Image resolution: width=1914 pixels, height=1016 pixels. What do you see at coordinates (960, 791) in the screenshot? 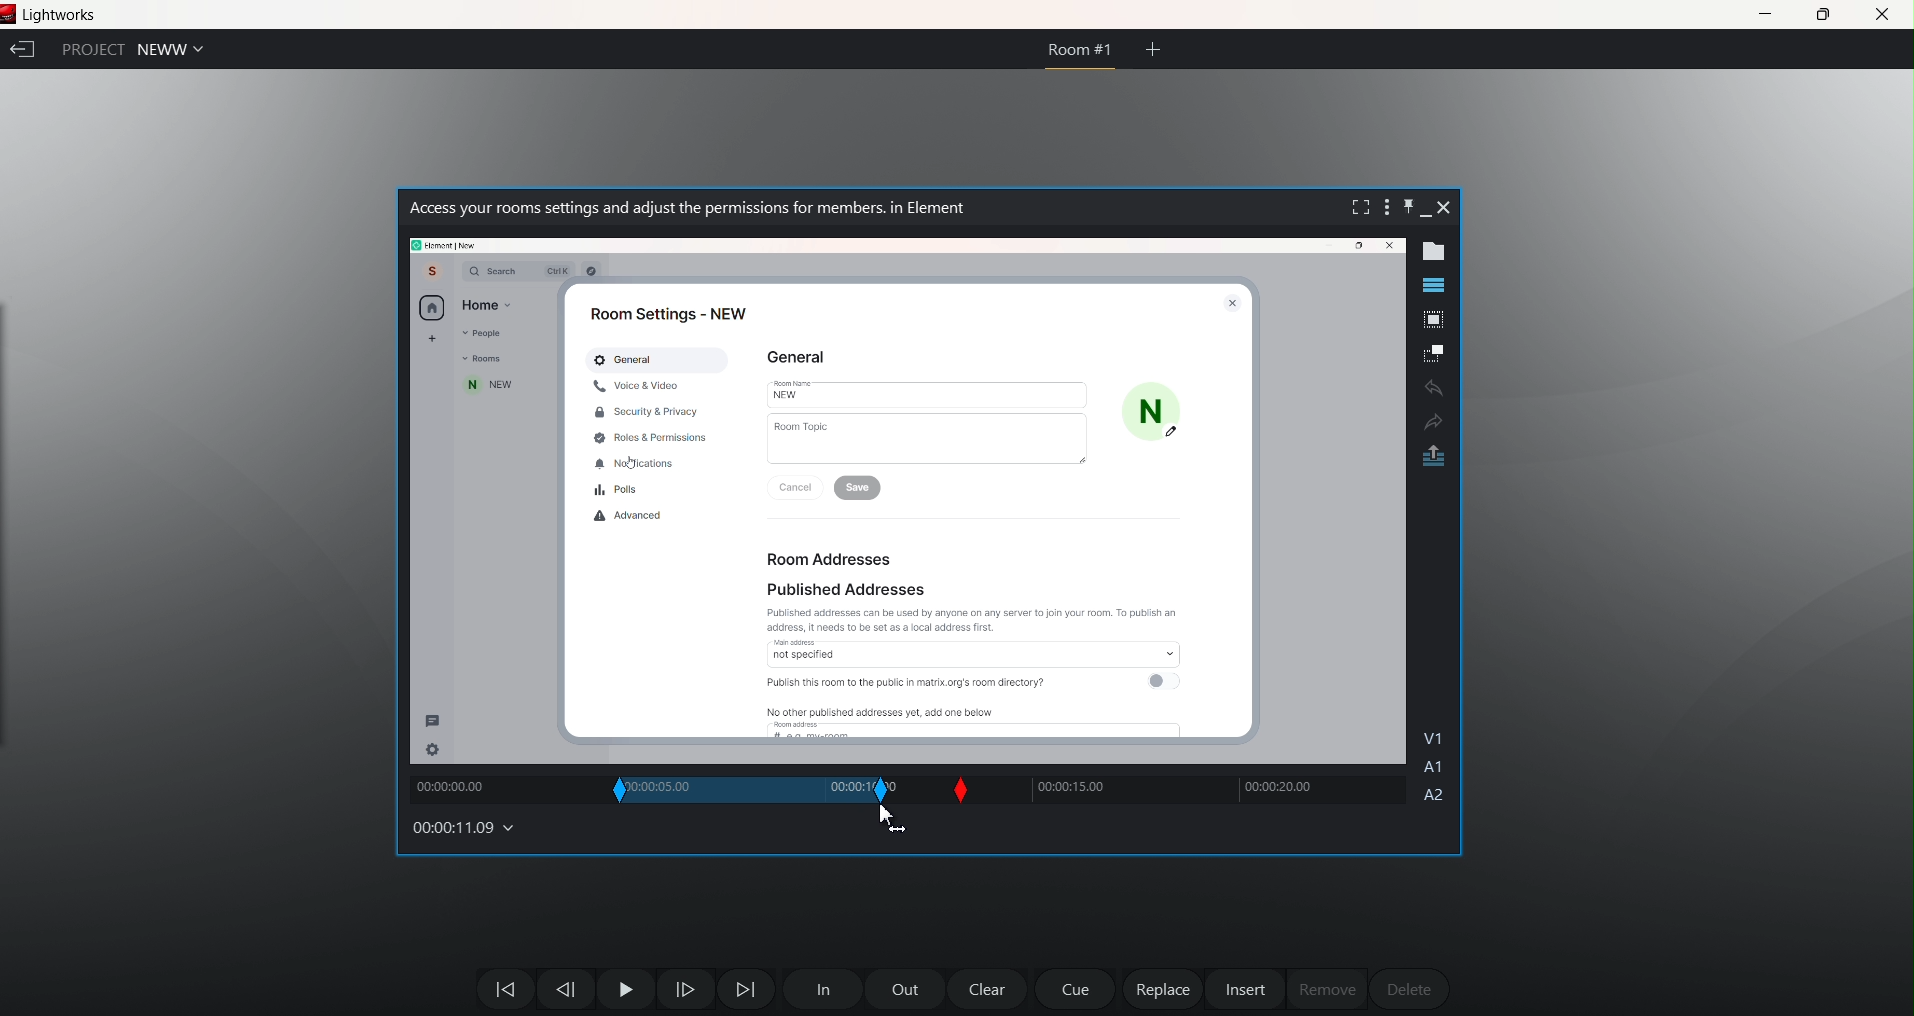
I see `Slip` at bounding box center [960, 791].